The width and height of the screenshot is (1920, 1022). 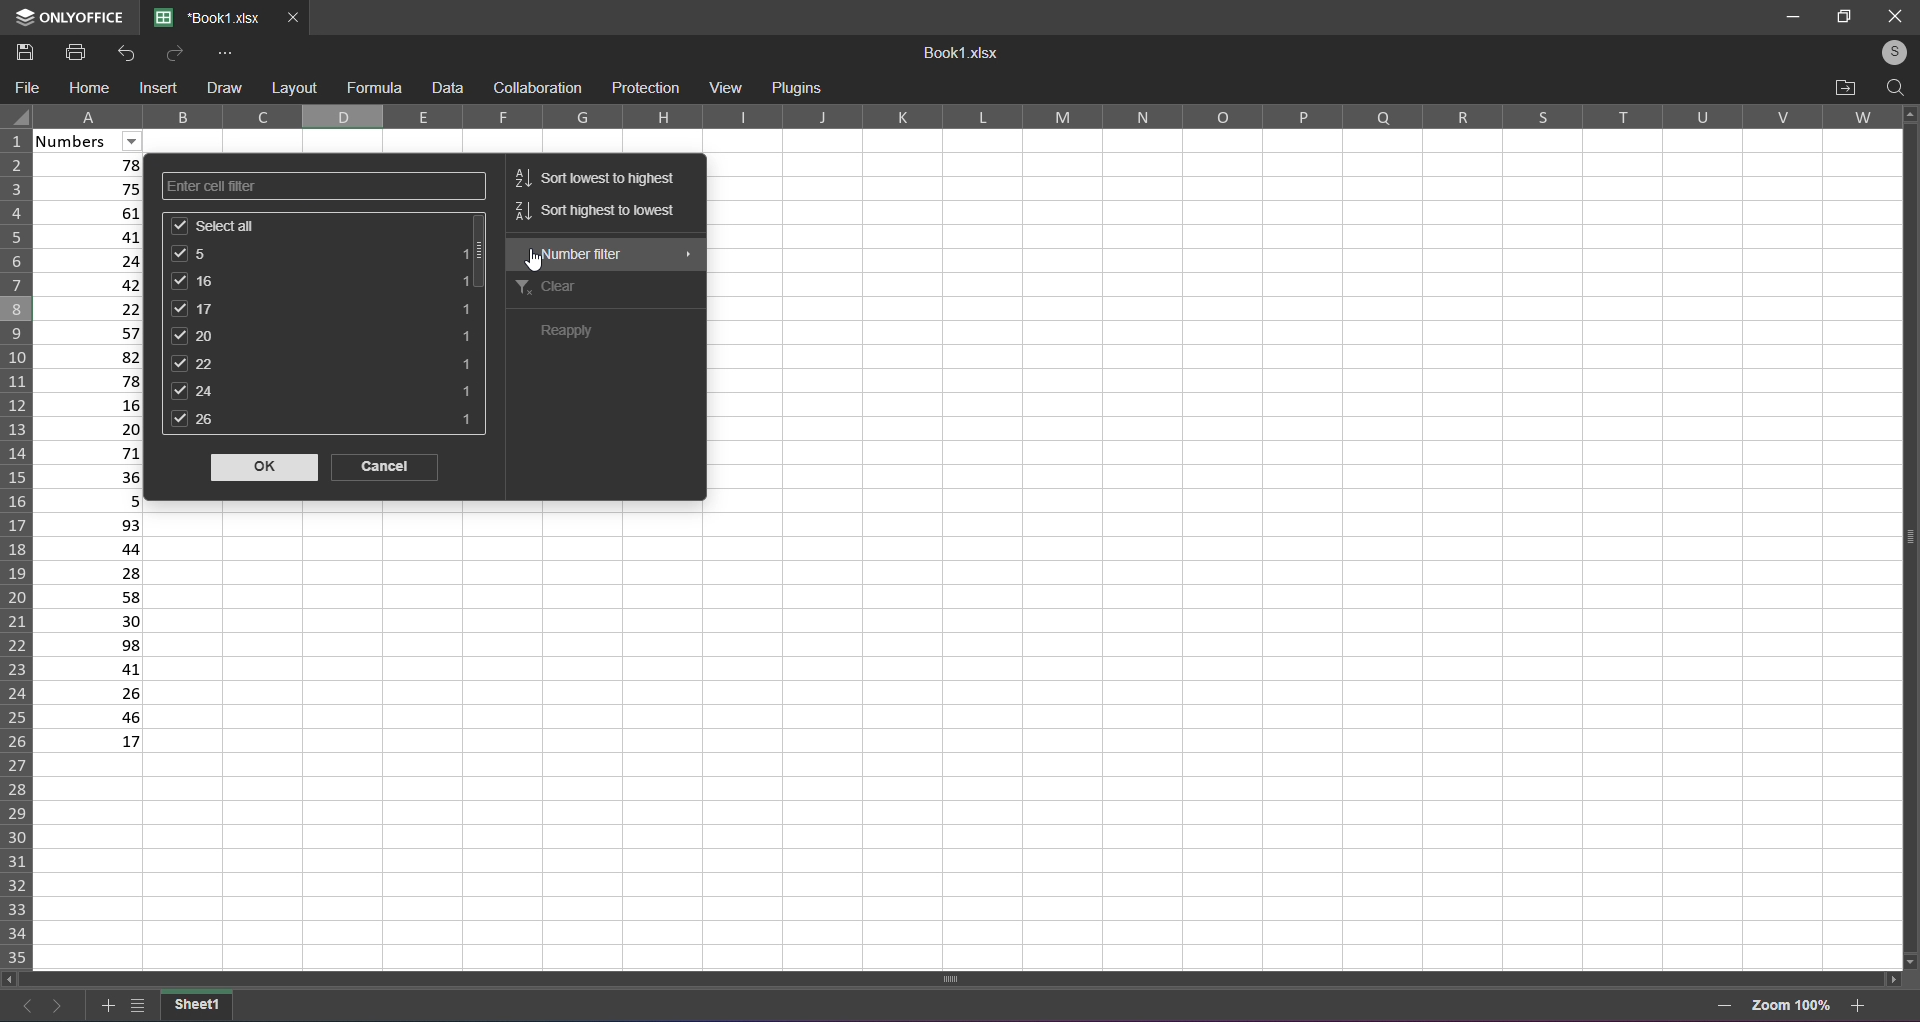 What do you see at coordinates (90, 87) in the screenshot?
I see `home` at bounding box center [90, 87].